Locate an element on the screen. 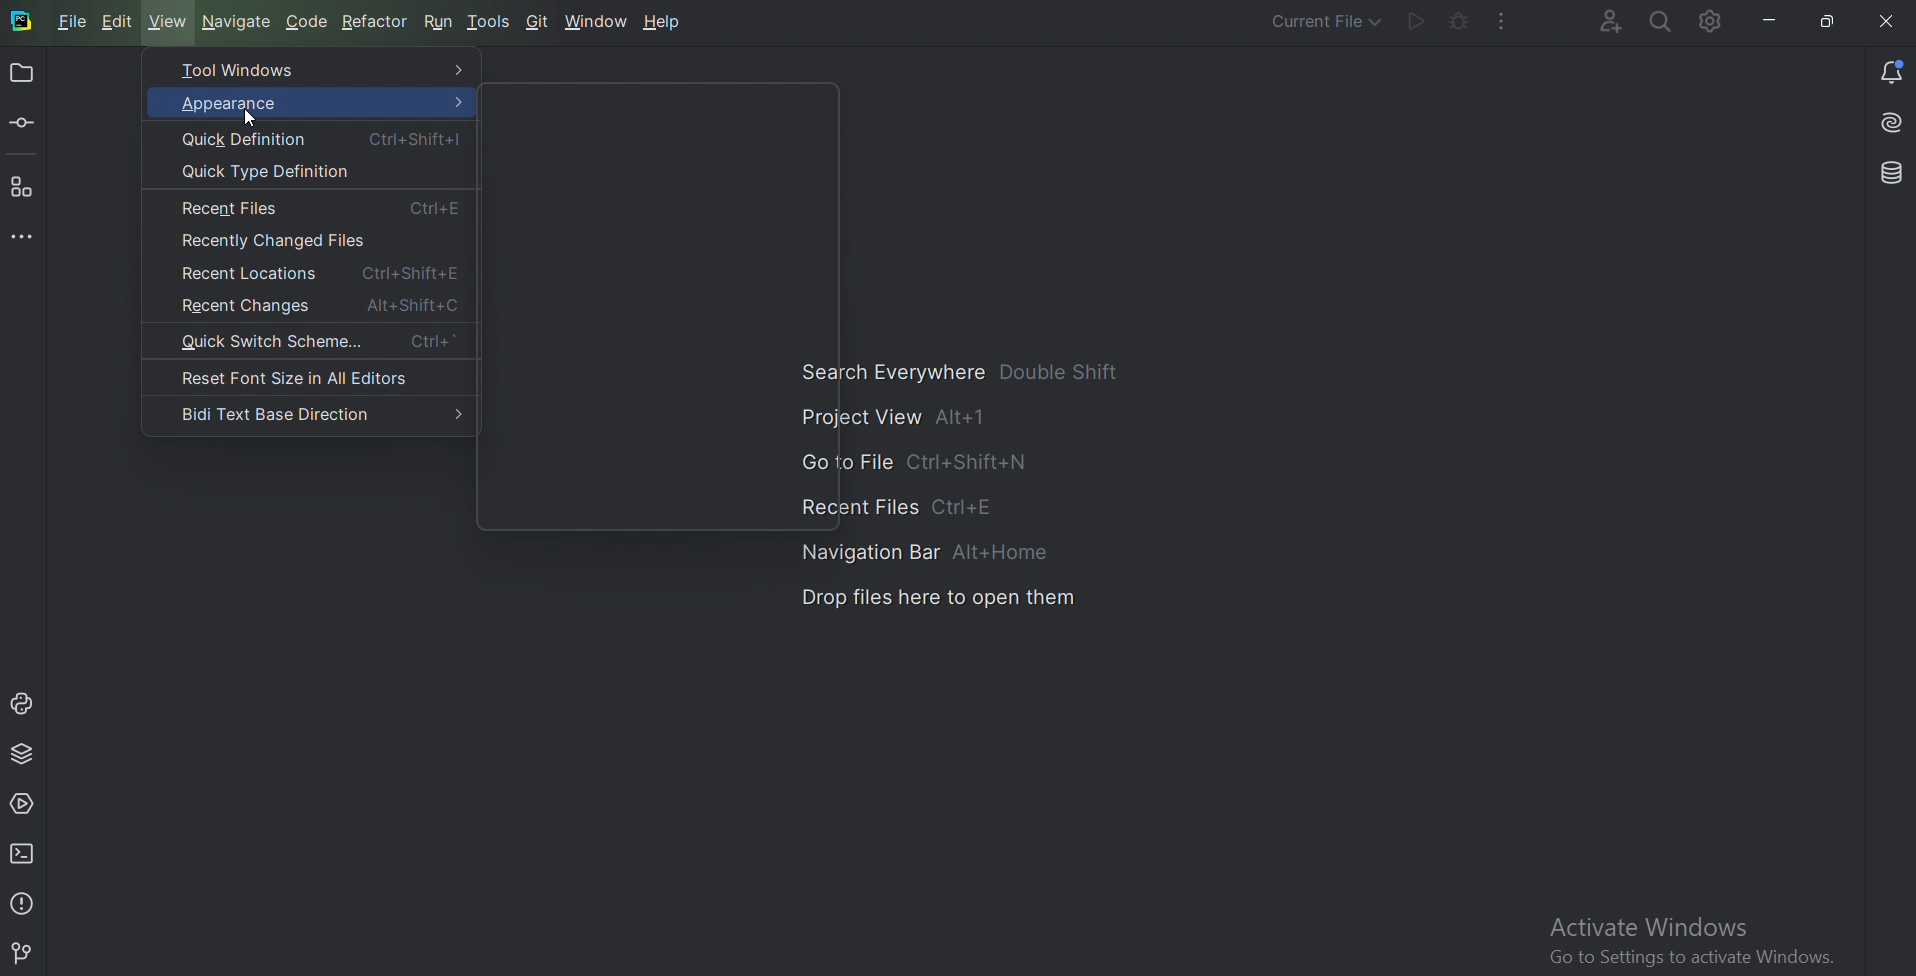 The height and width of the screenshot is (976, 1916). Recent locations is located at coordinates (320, 273).